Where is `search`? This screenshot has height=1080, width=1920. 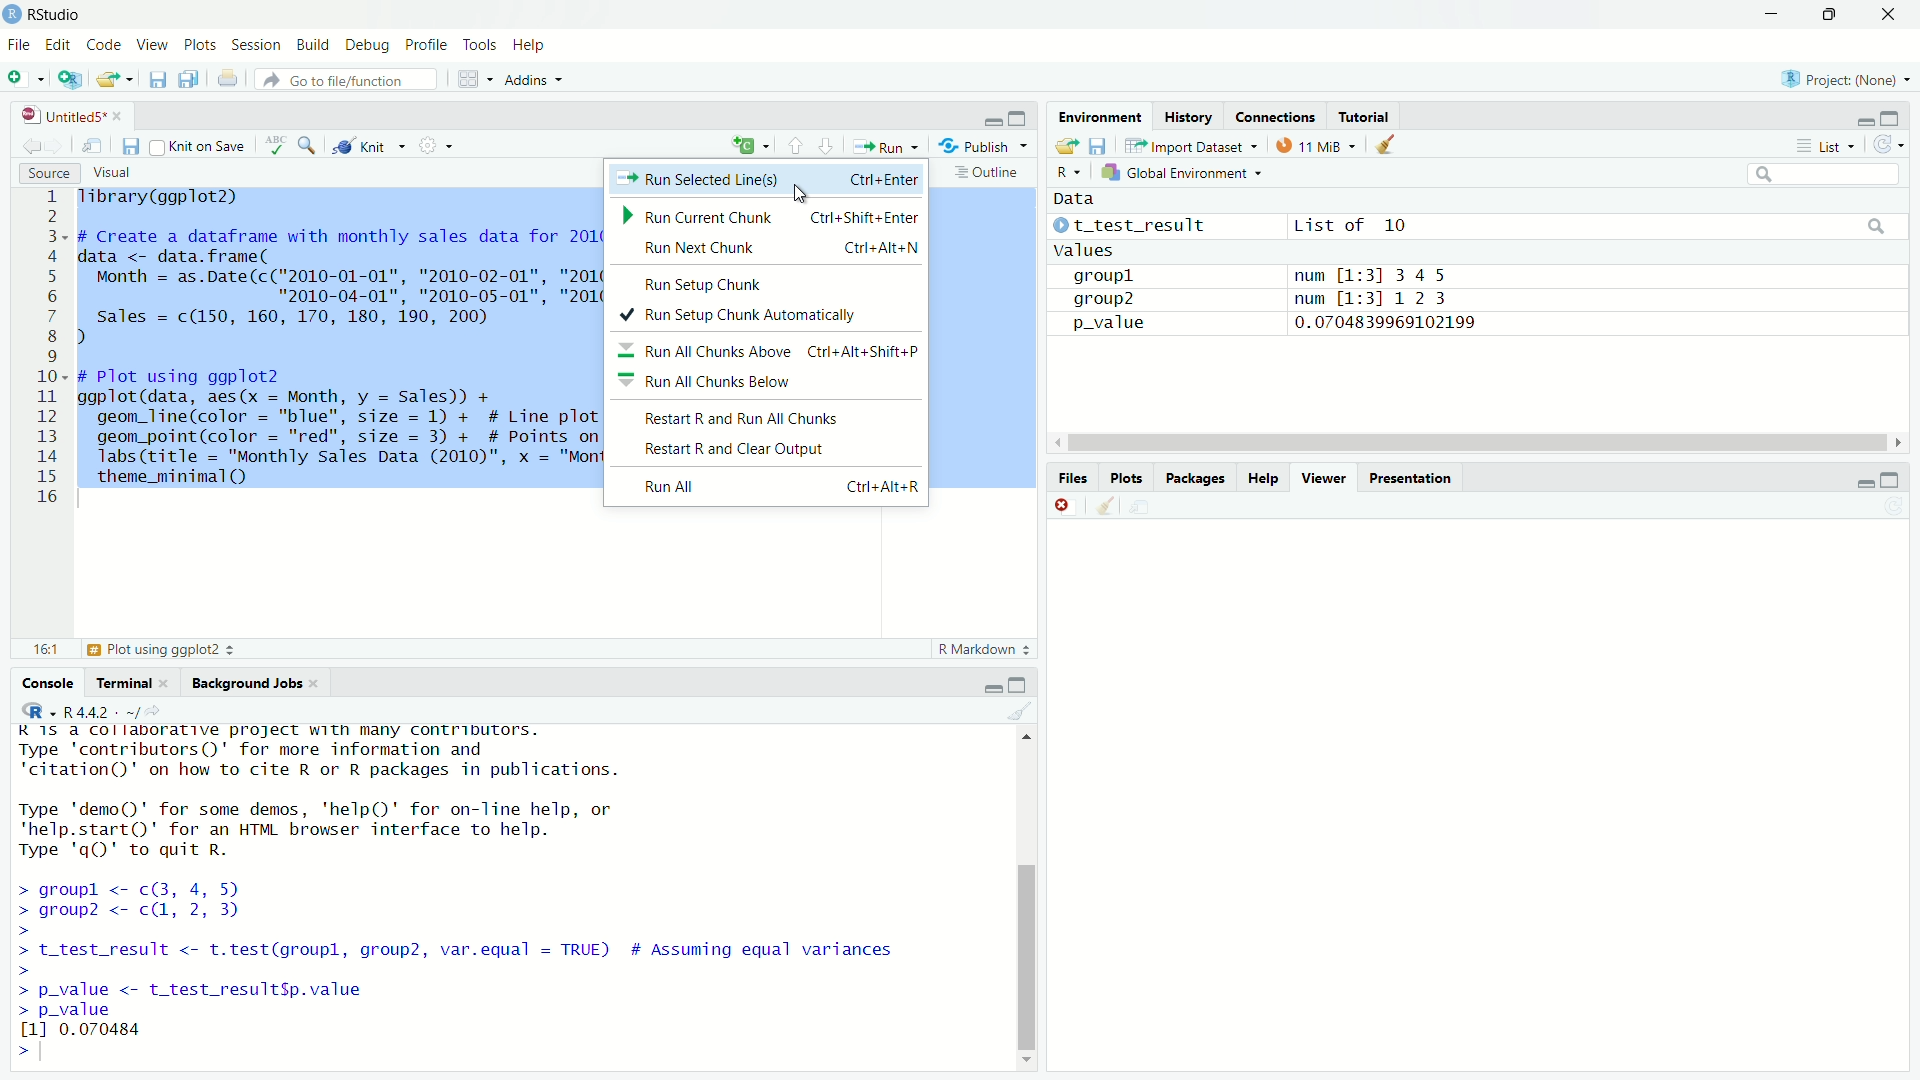
search is located at coordinates (1873, 226).